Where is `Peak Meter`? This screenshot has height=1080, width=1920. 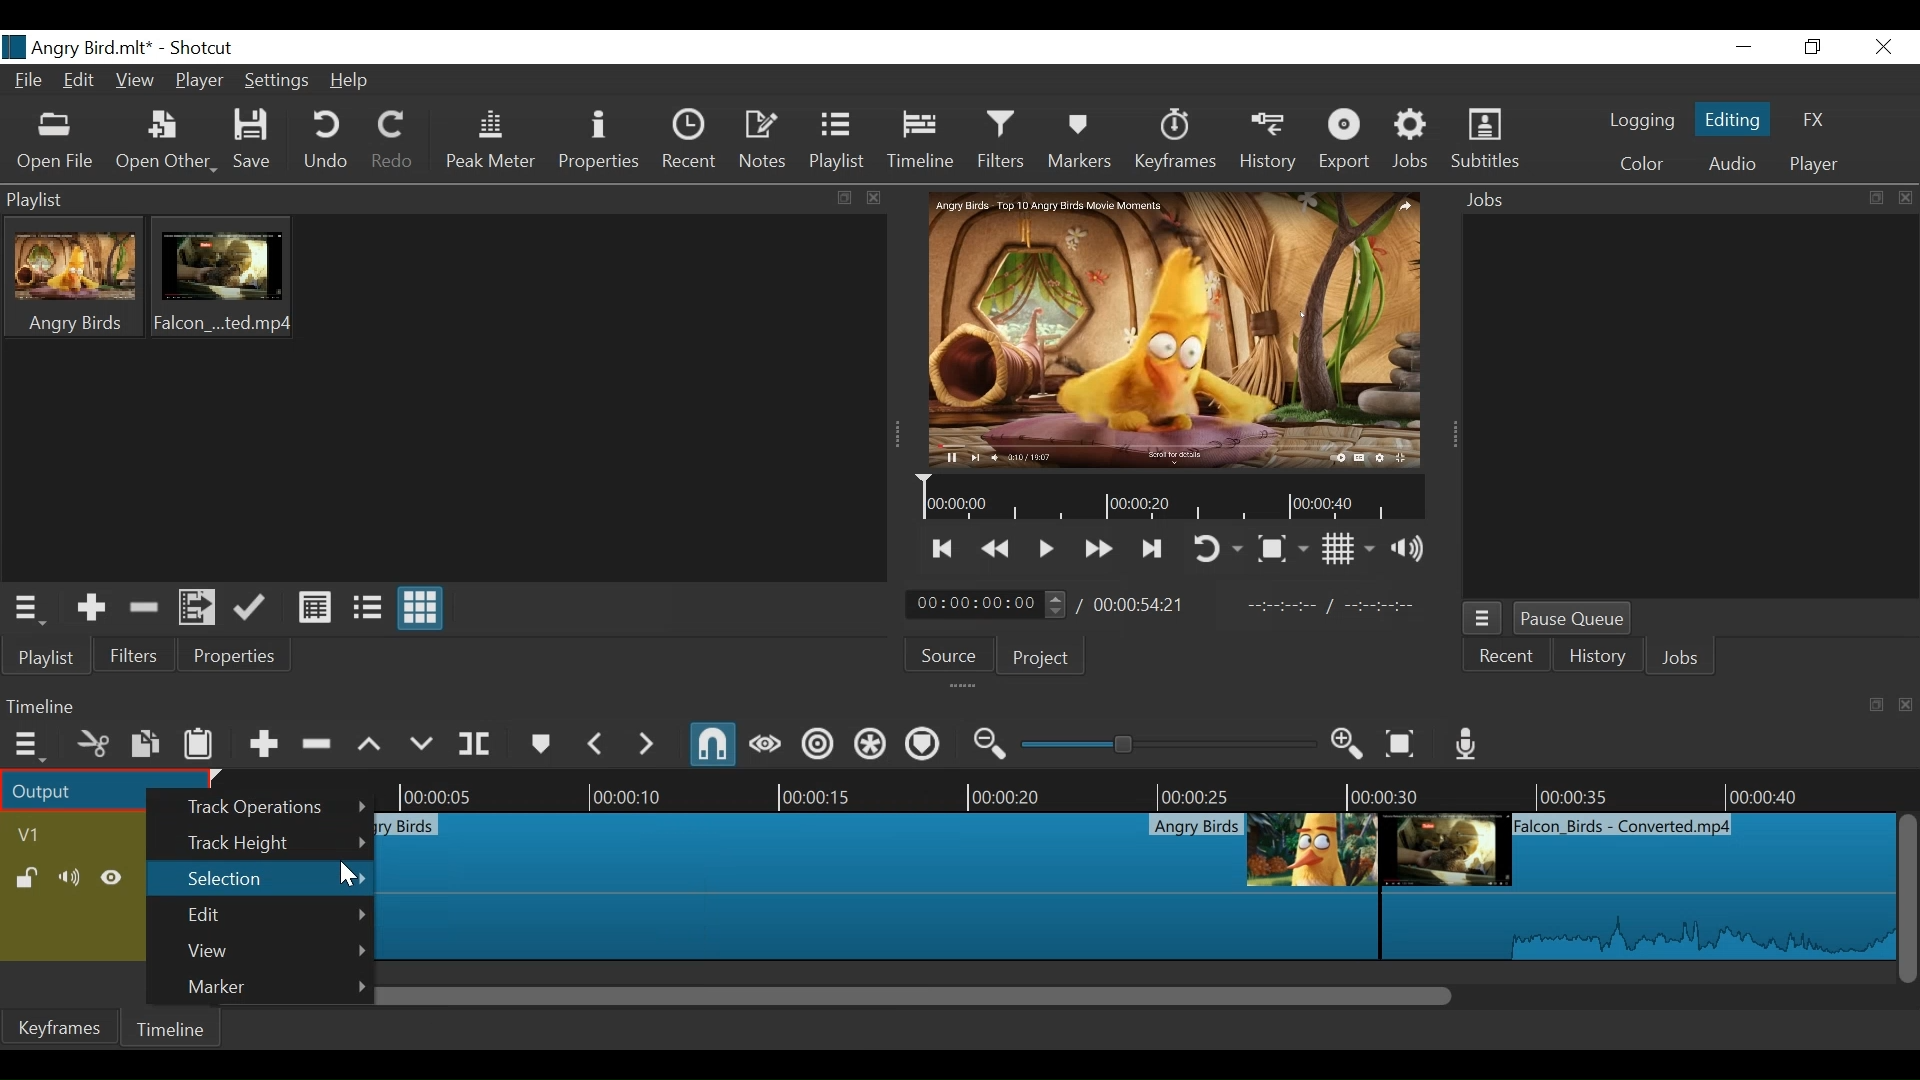 Peak Meter is located at coordinates (490, 143).